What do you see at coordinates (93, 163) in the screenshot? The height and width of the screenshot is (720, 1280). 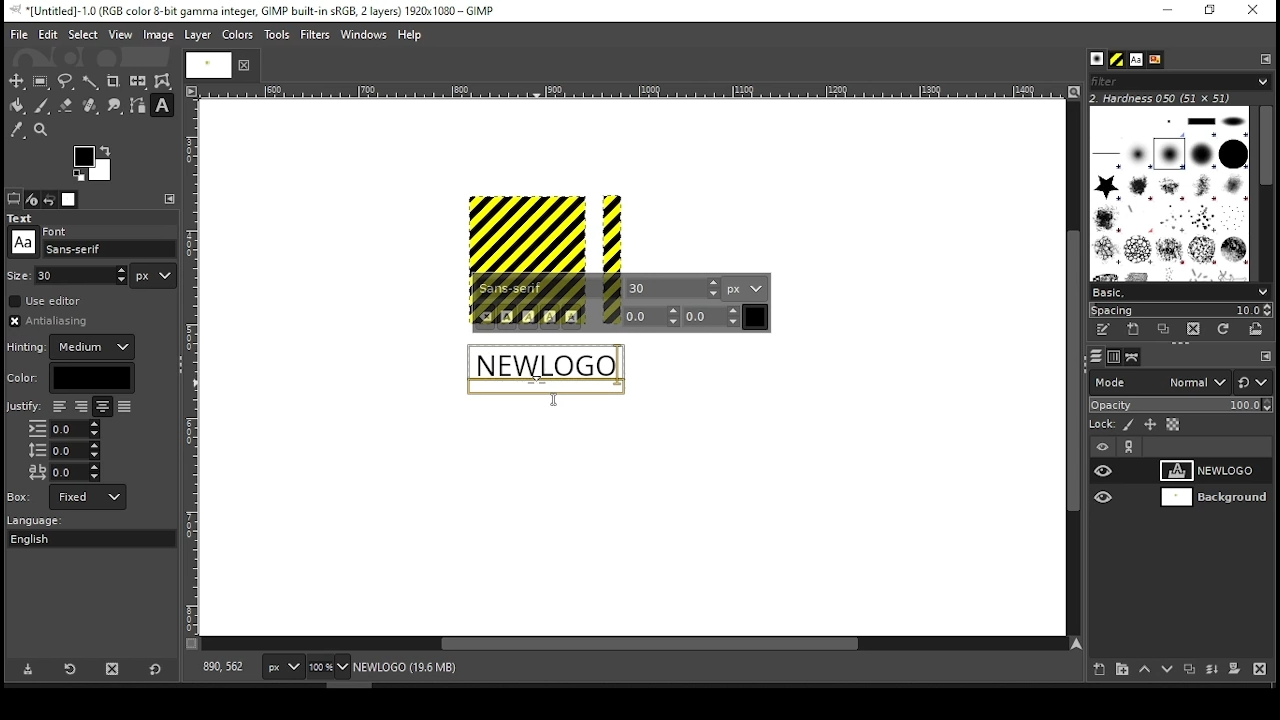 I see `colors` at bounding box center [93, 163].